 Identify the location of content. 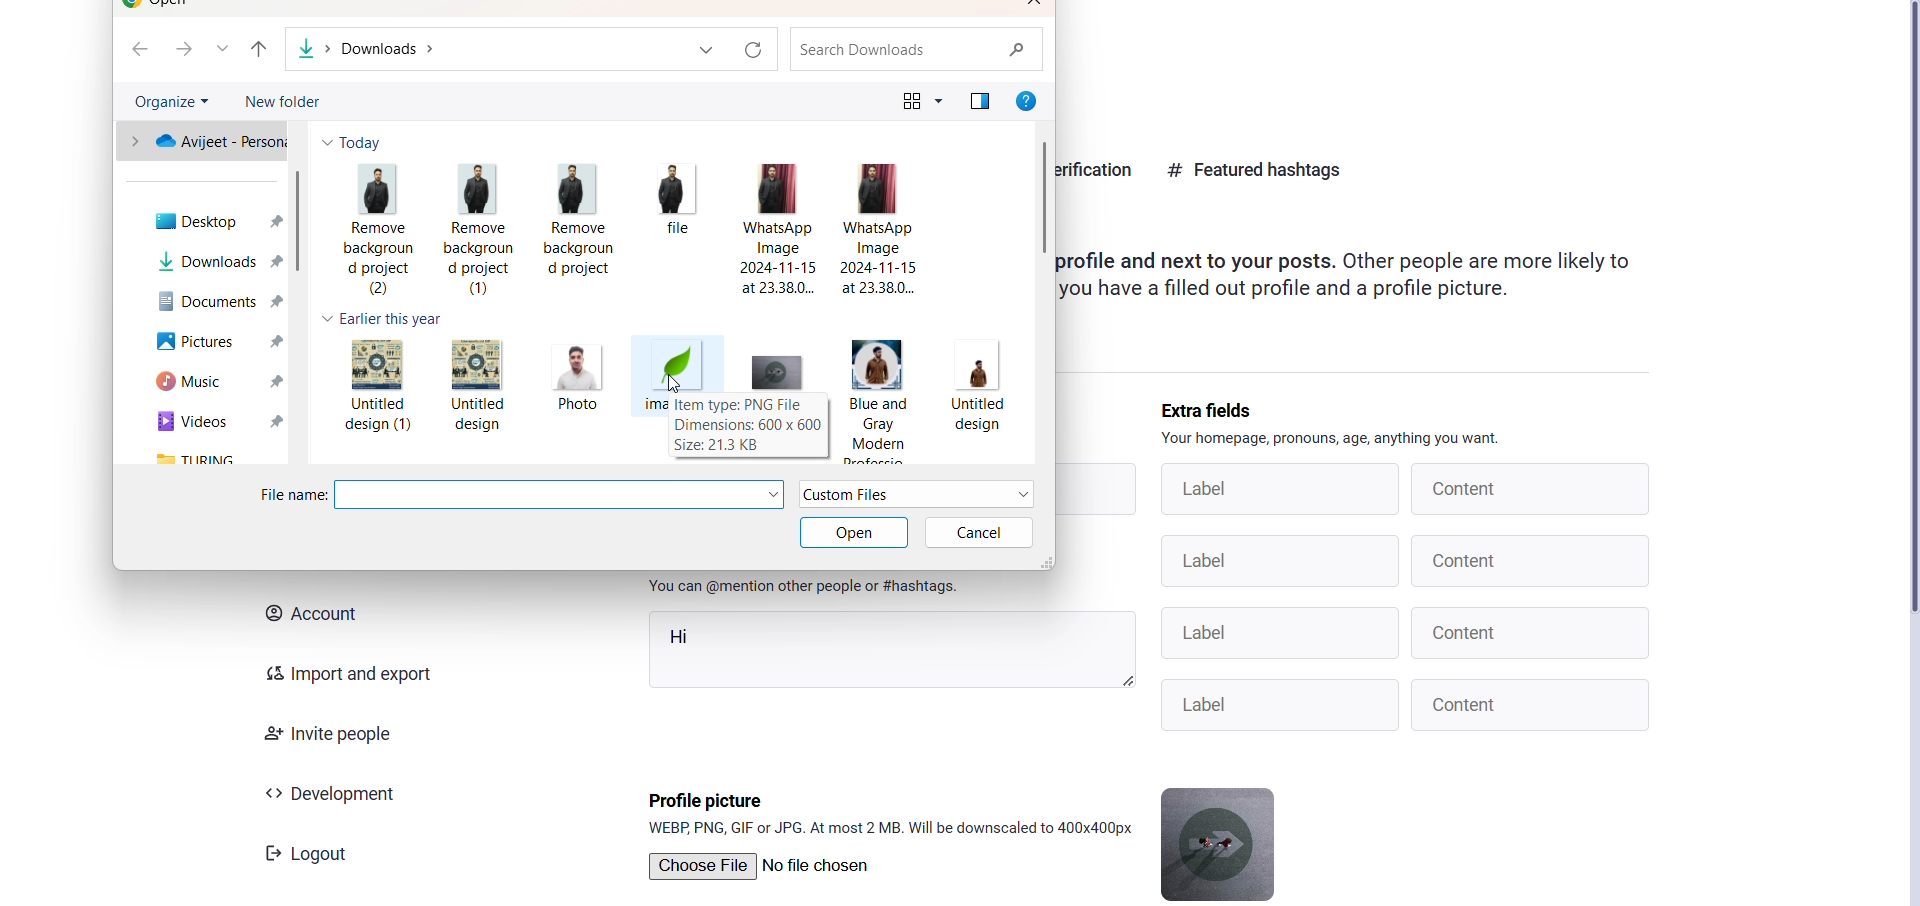
(1528, 488).